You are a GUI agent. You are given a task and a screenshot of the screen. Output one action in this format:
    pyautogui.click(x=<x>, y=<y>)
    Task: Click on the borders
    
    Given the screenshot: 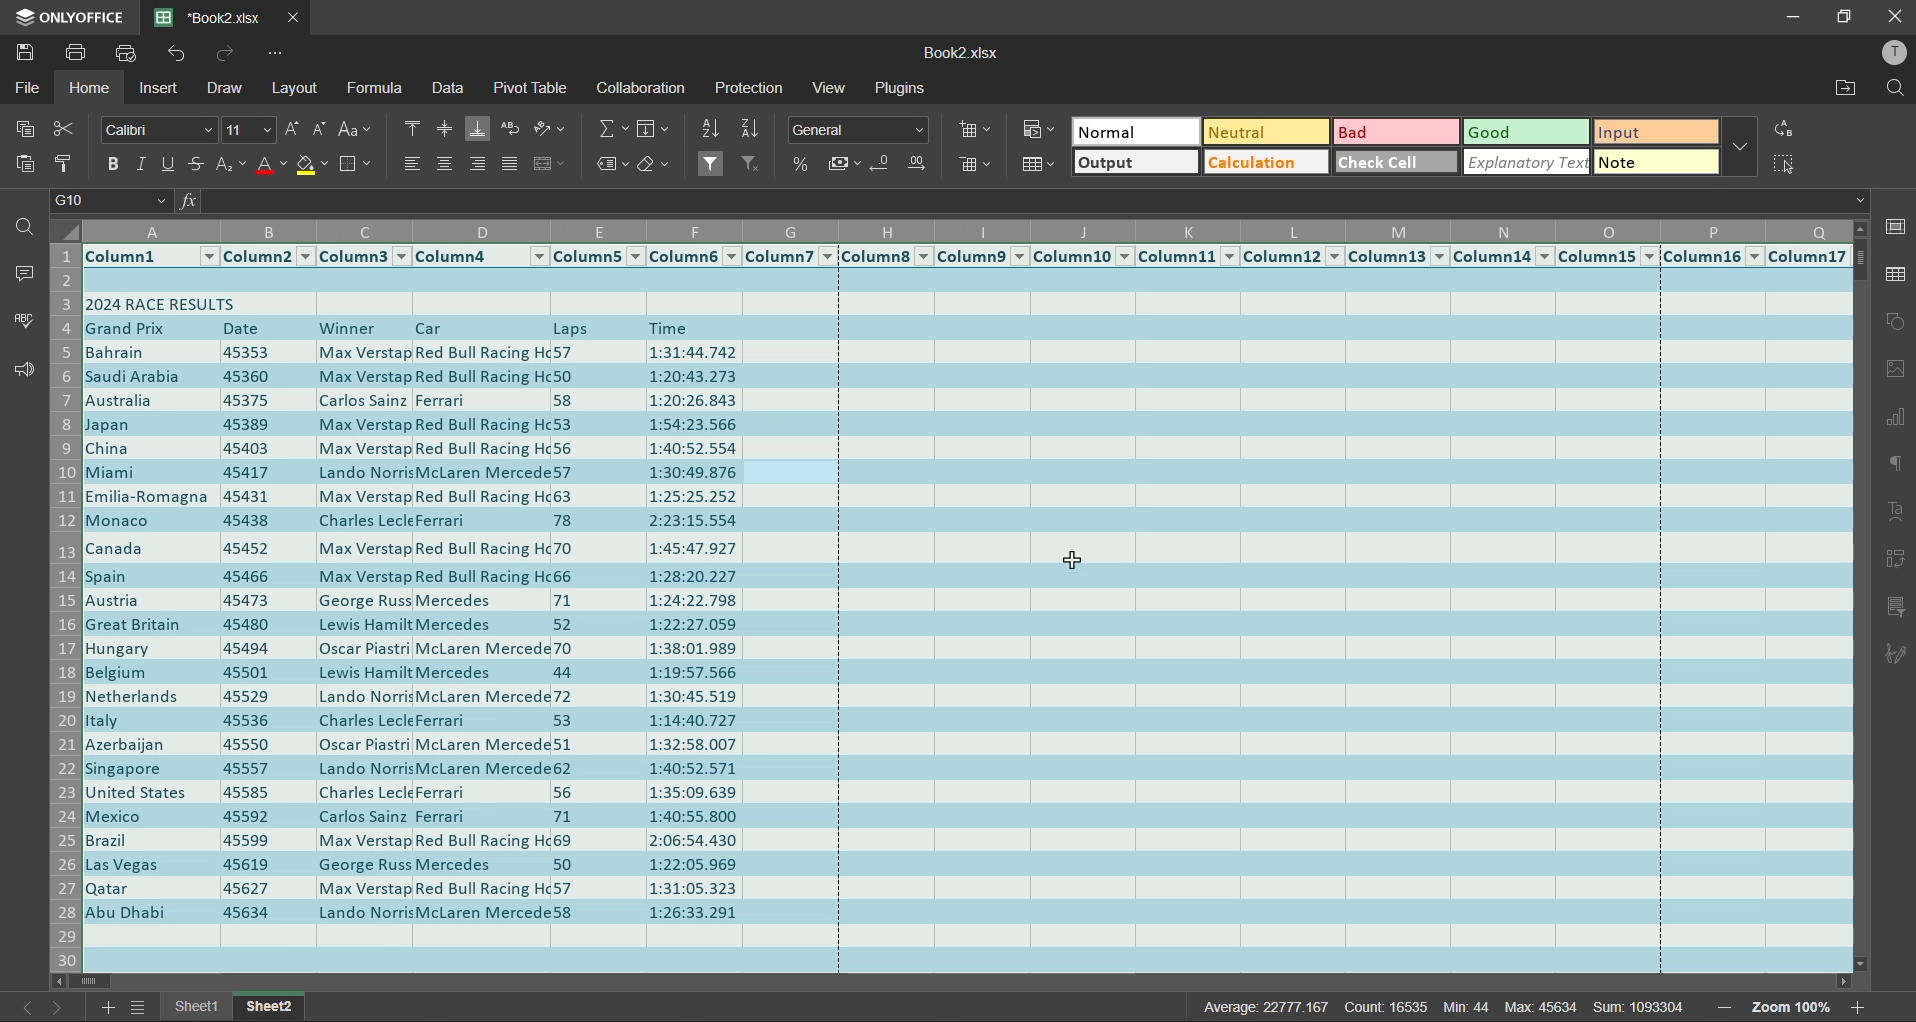 What is the action you would take?
    pyautogui.click(x=357, y=167)
    